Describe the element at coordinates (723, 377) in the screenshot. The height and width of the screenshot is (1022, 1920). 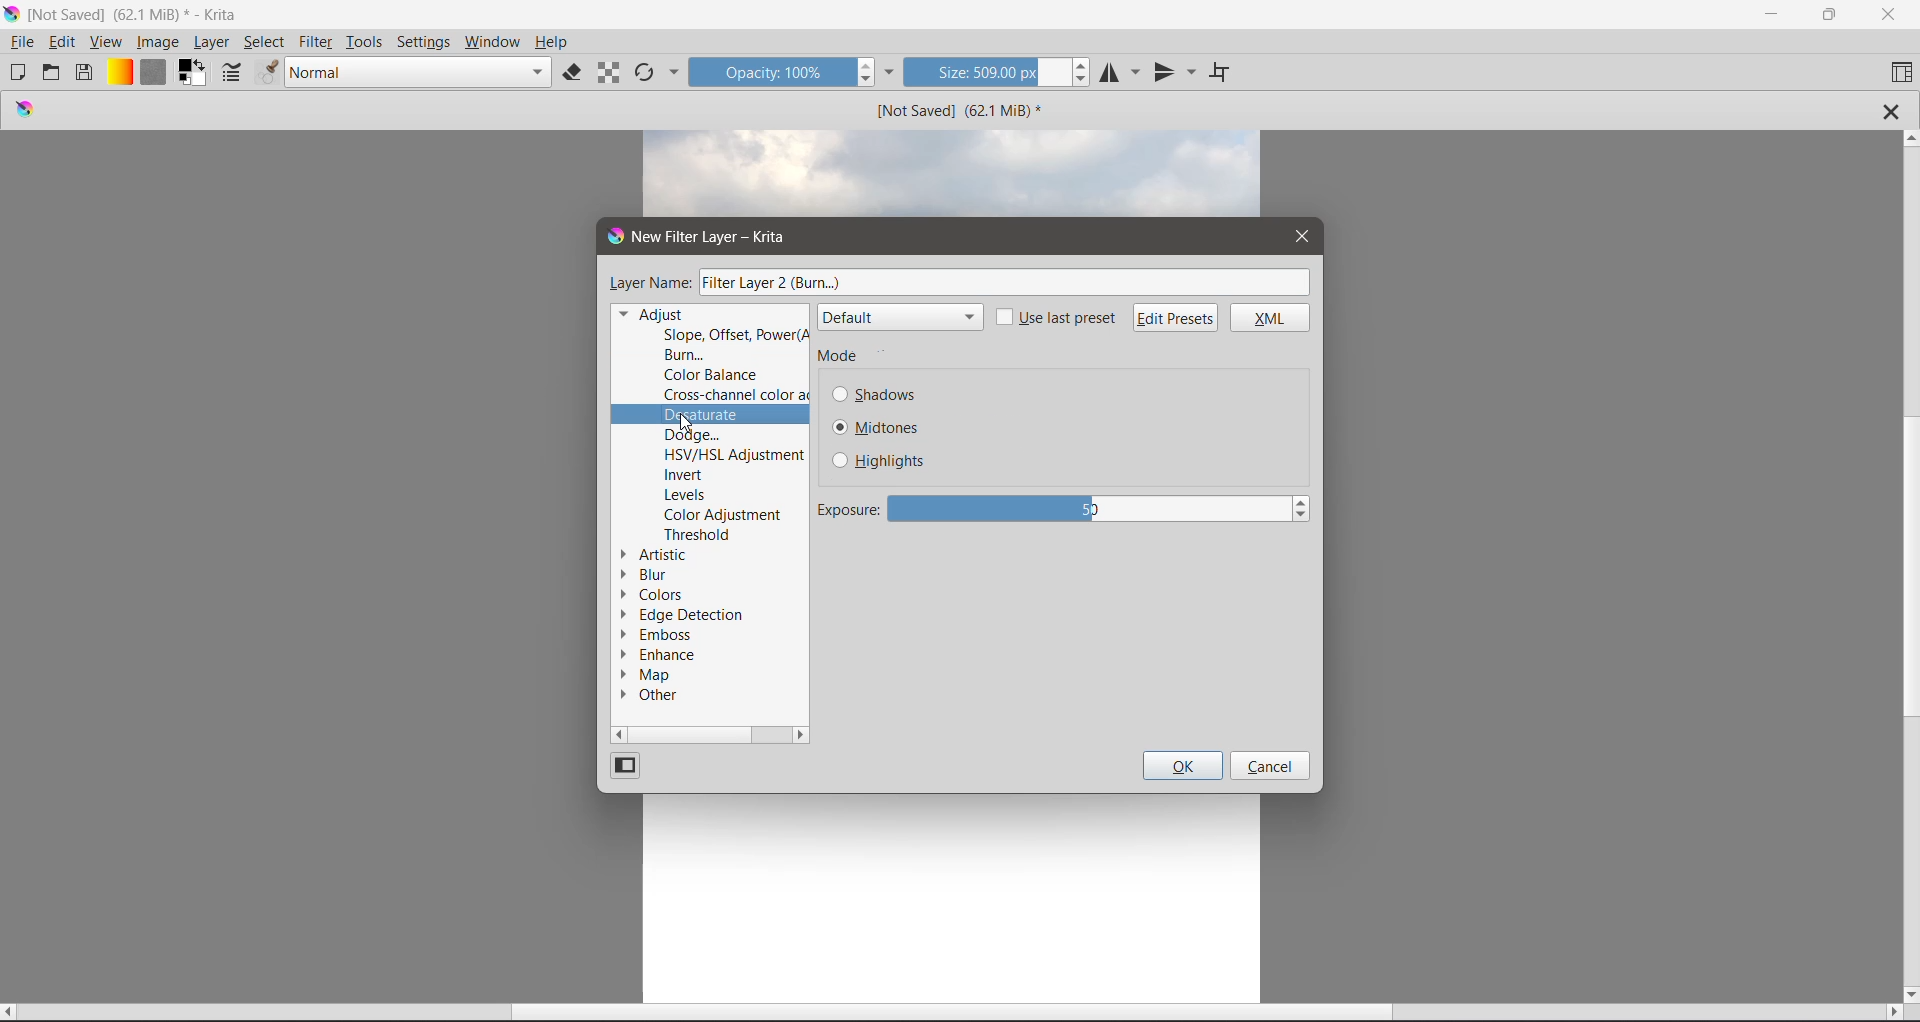
I see `Color Balance` at that location.